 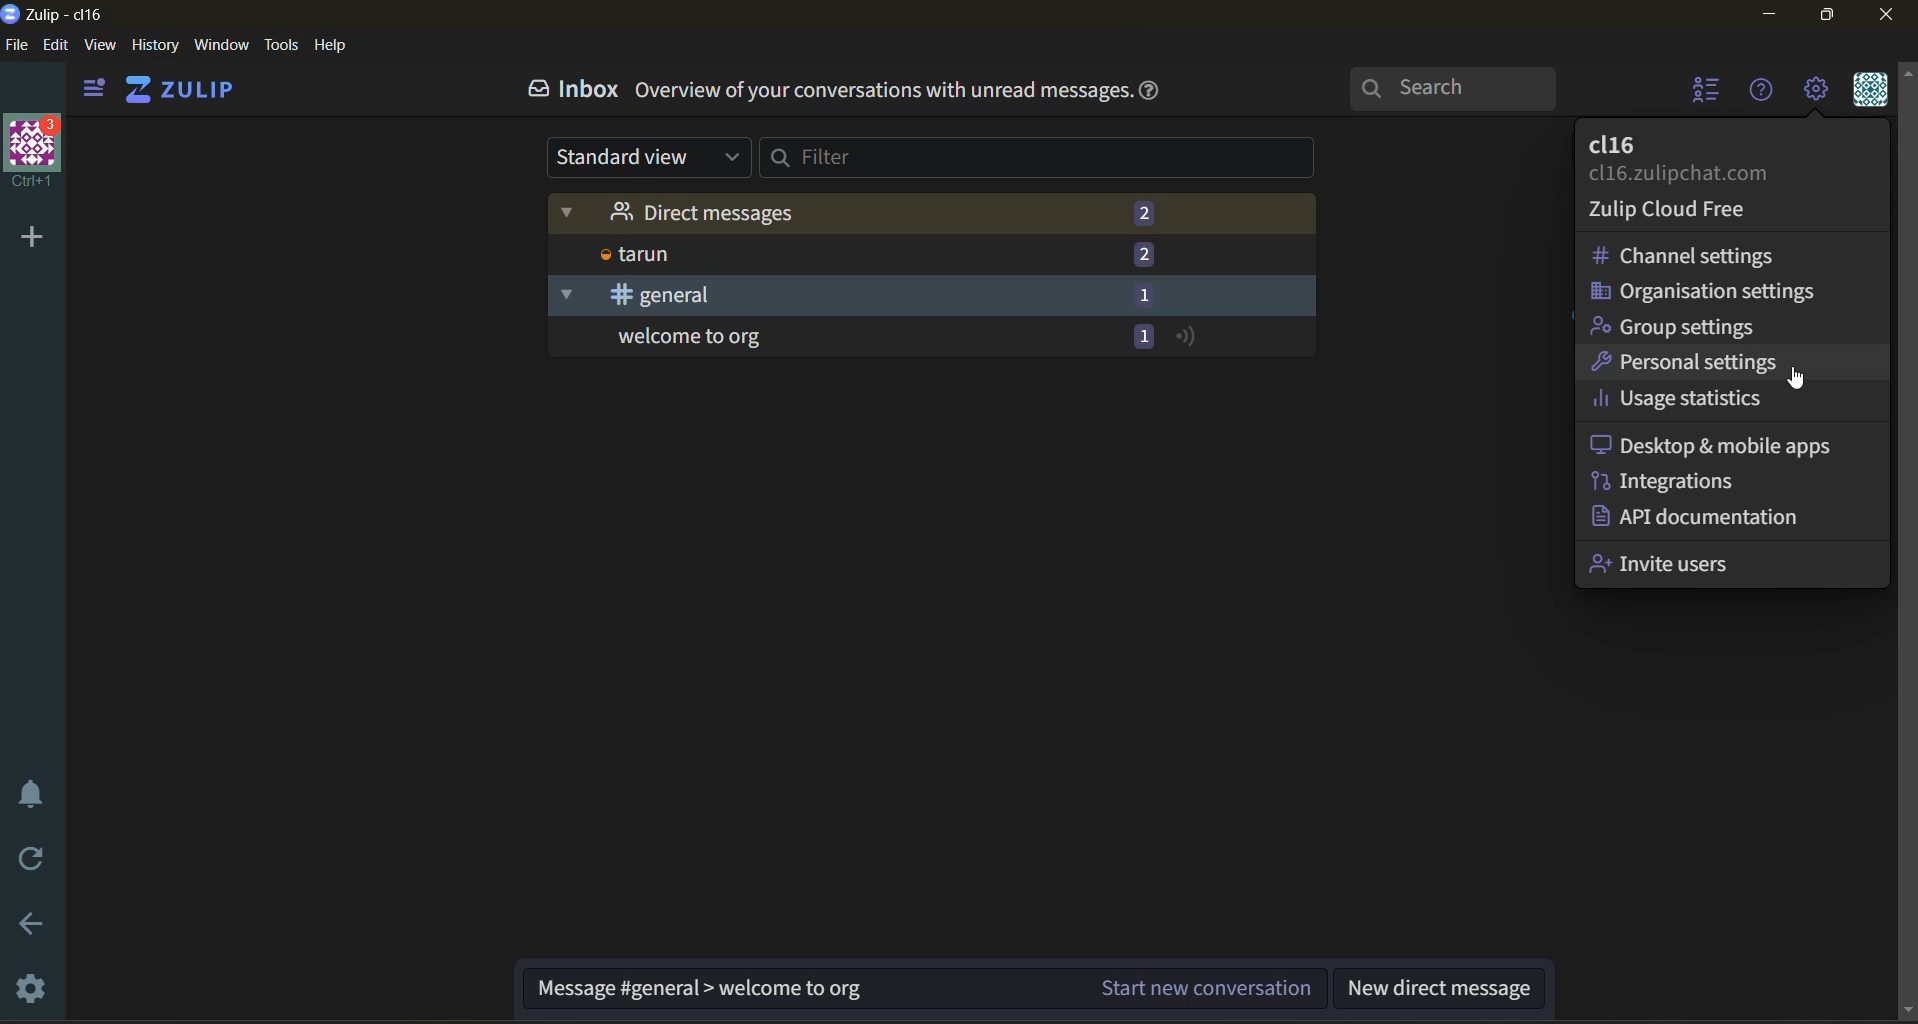 I want to click on minimize, so click(x=1771, y=14).